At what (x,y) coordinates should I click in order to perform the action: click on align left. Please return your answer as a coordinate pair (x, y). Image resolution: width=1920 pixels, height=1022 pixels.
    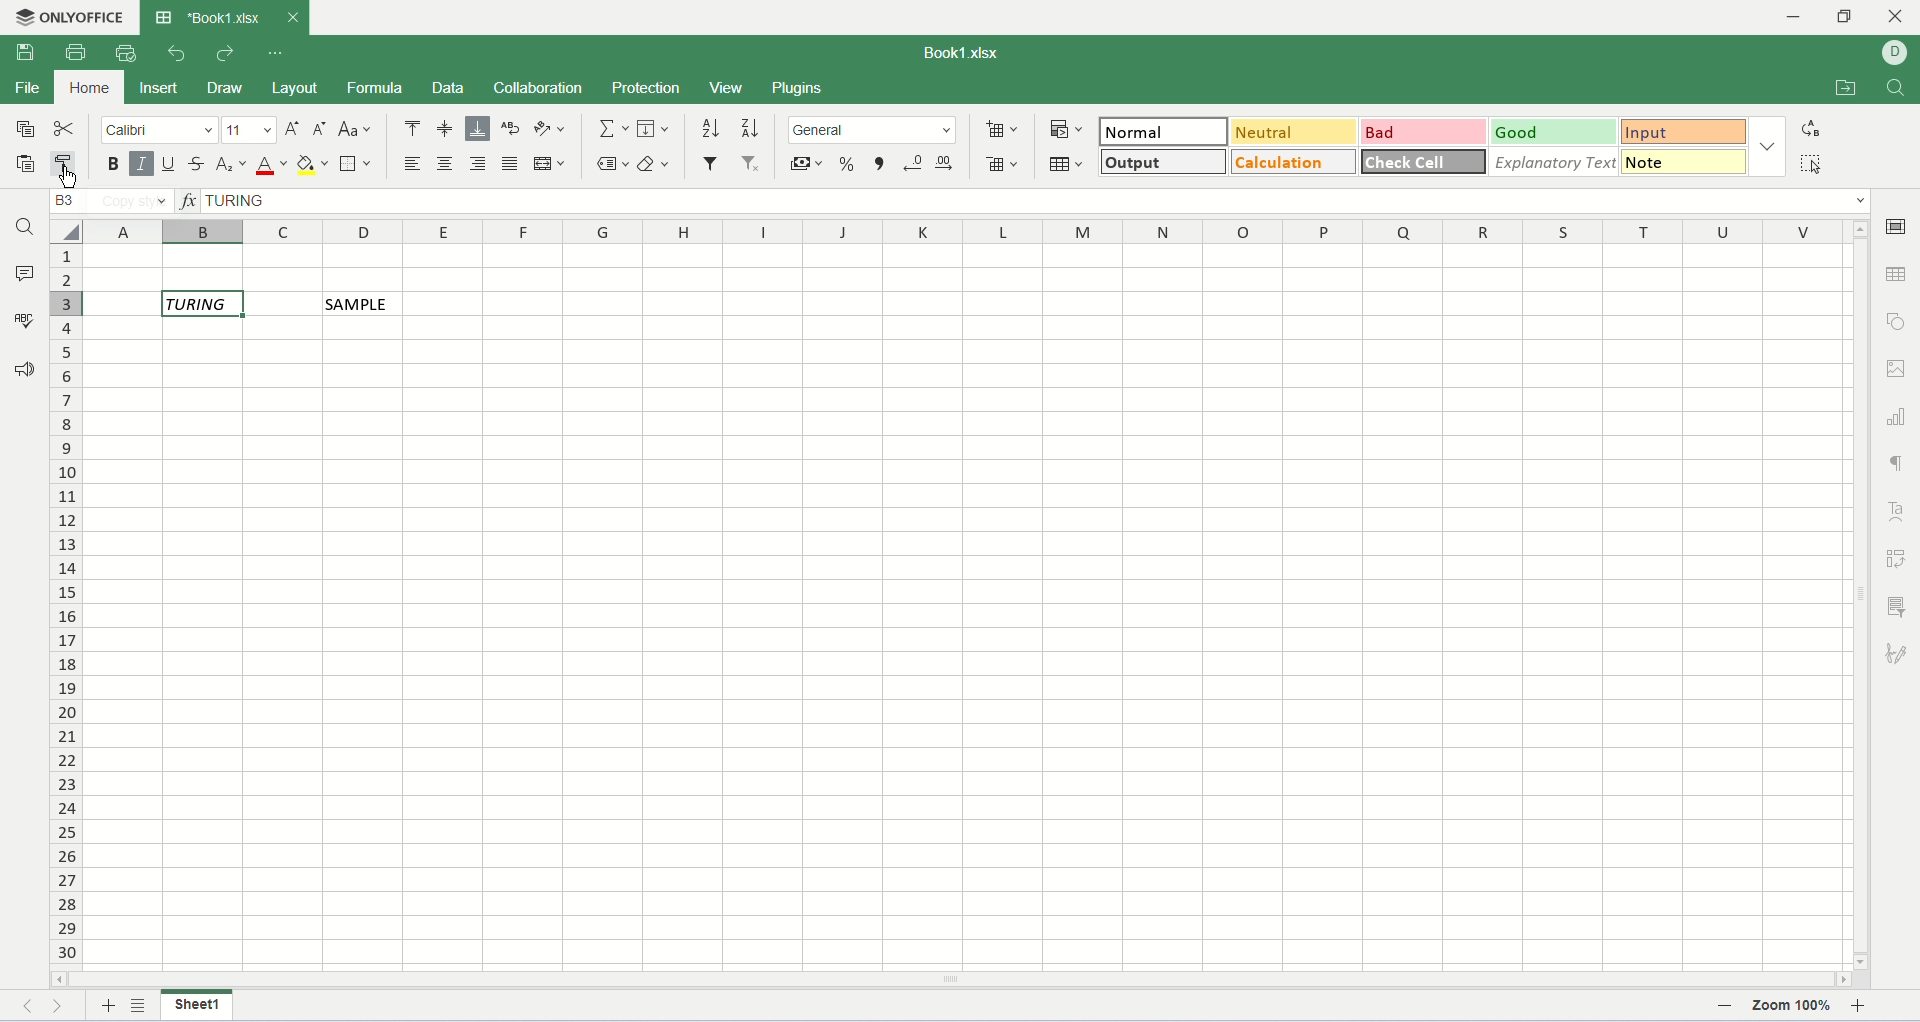
    Looking at the image, I should click on (416, 163).